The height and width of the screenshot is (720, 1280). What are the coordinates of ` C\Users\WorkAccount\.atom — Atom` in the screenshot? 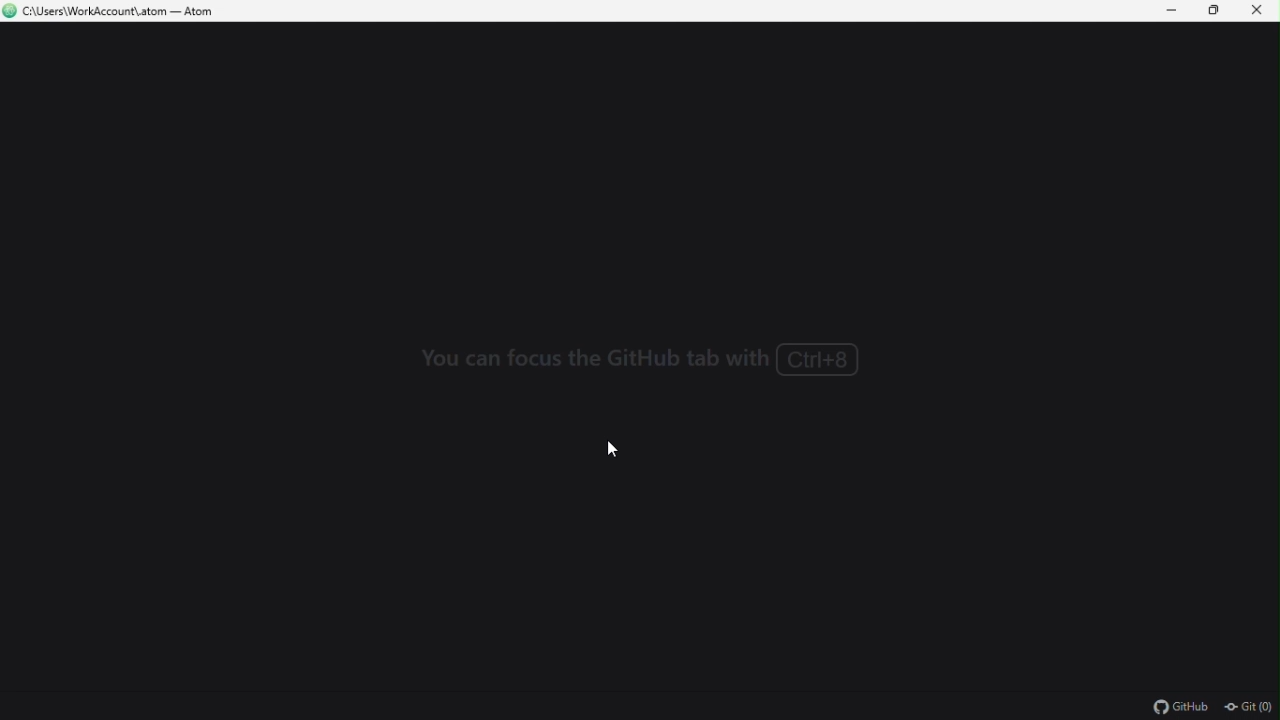 It's located at (117, 13).